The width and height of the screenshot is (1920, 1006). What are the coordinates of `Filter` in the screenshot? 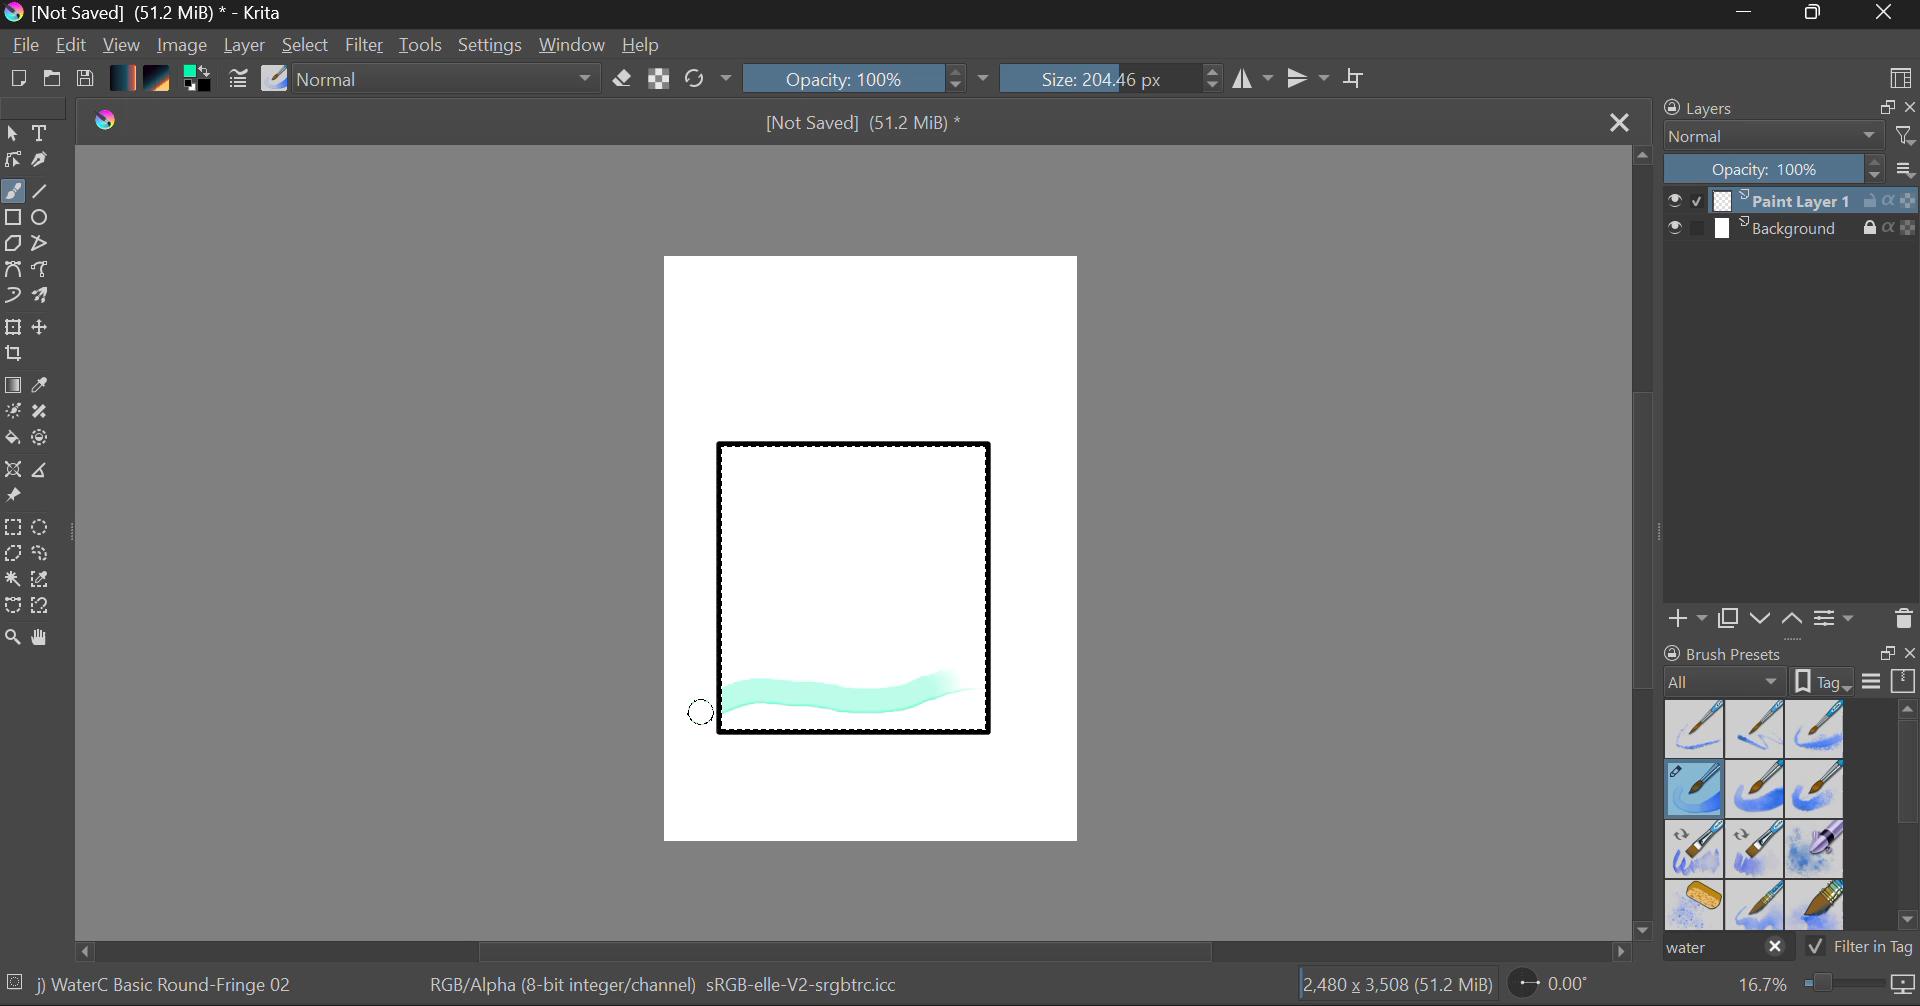 It's located at (367, 48).